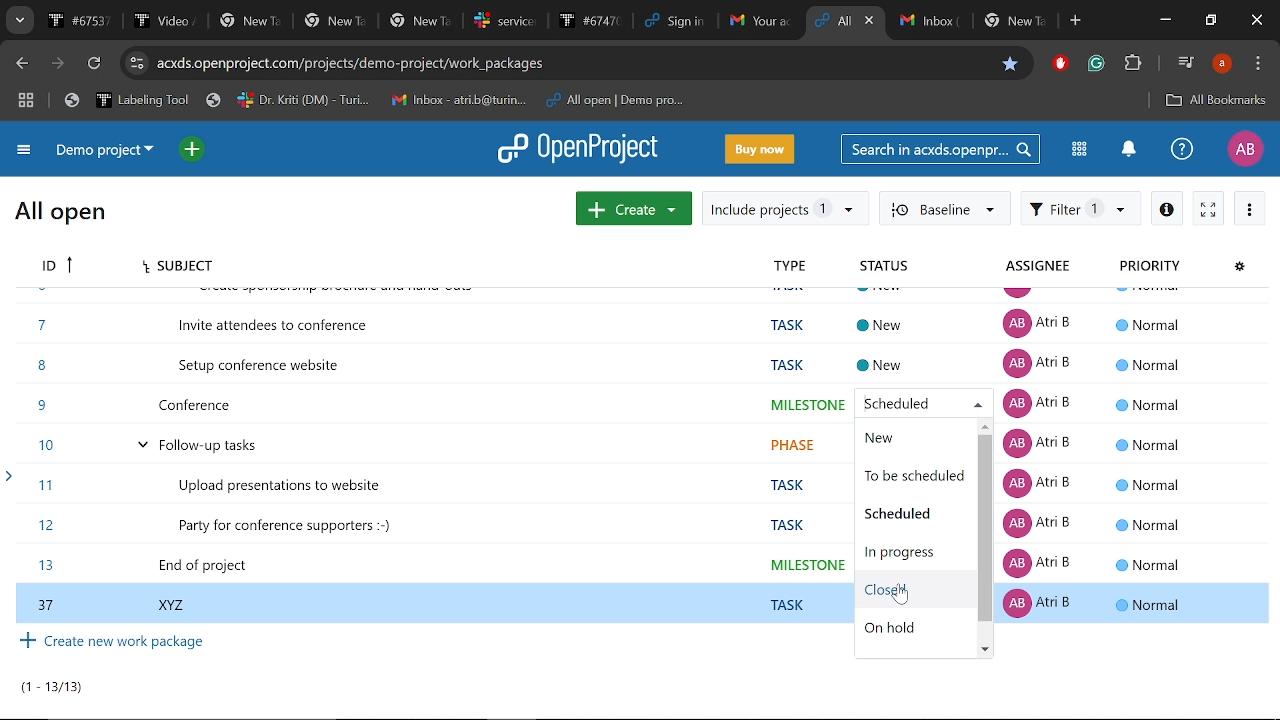 The image size is (1280, 720). Describe the element at coordinates (904, 268) in the screenshot. I see `Status` at that location.